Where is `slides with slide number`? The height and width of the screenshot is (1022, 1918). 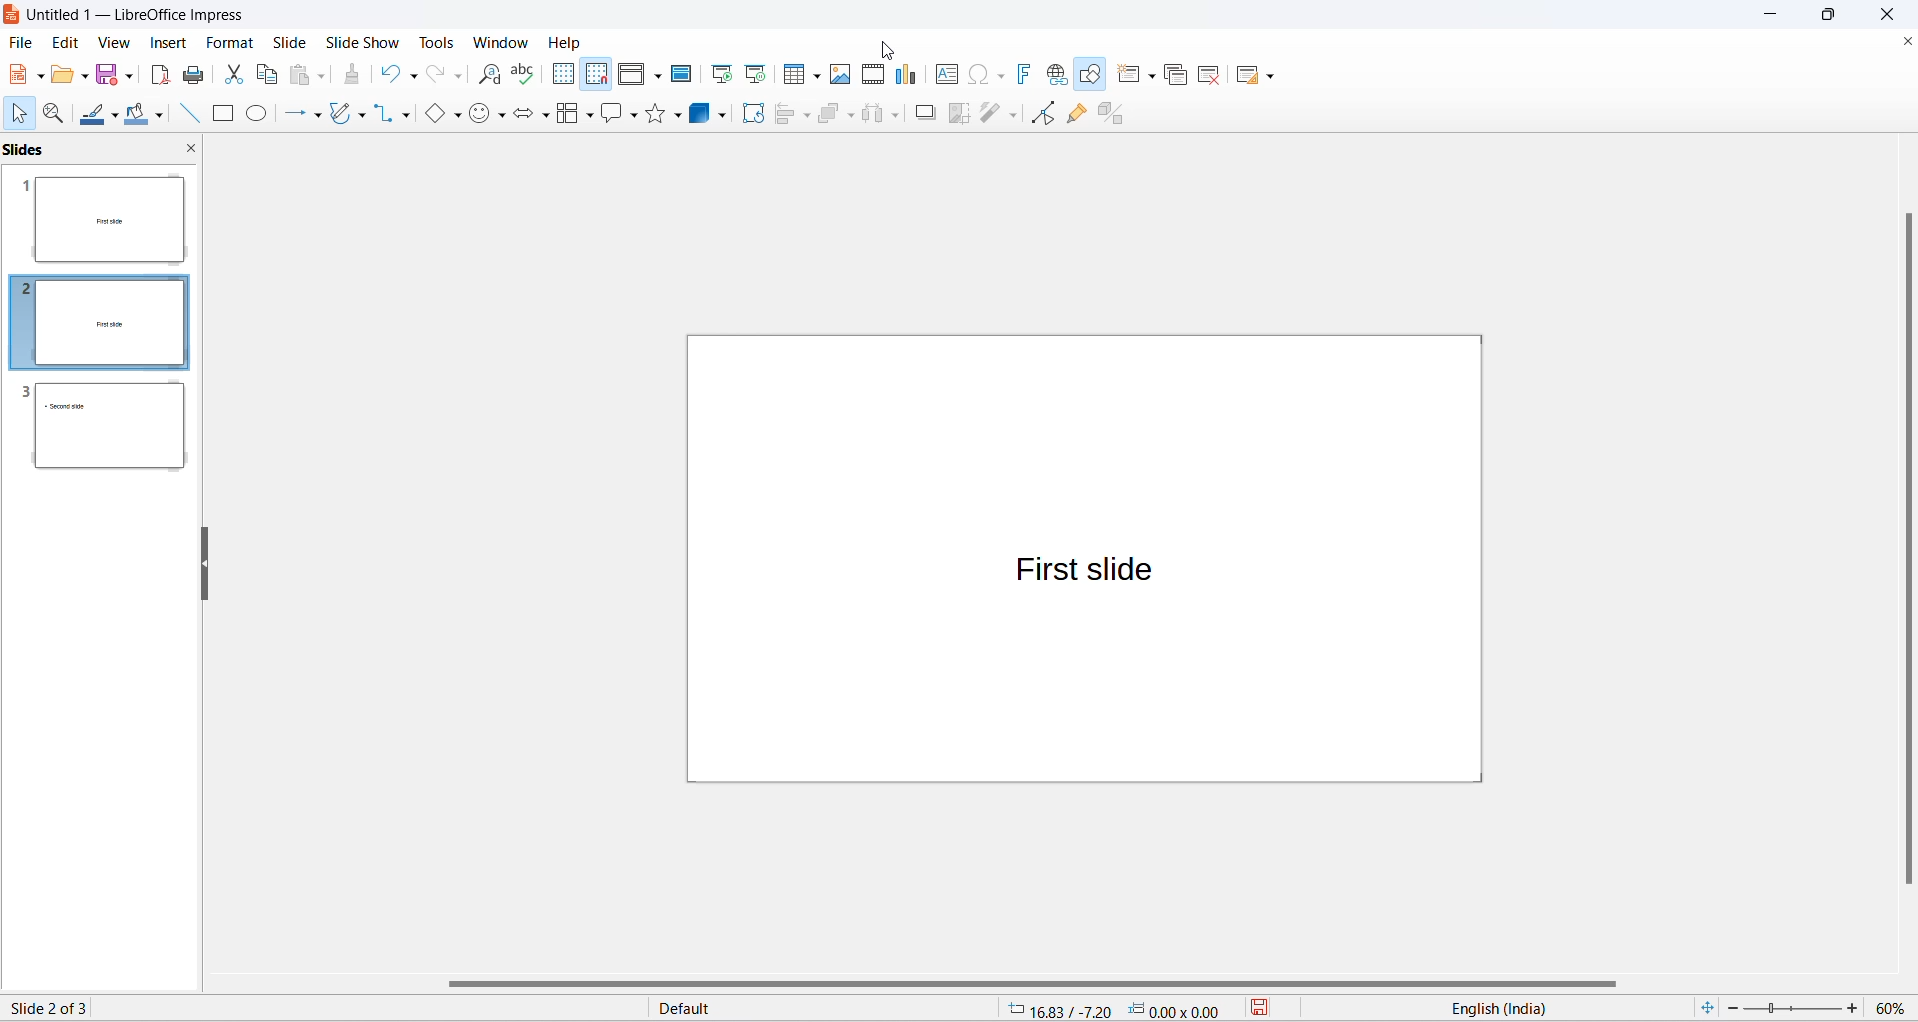
slides with slide number is located at coordinates (99, 329).